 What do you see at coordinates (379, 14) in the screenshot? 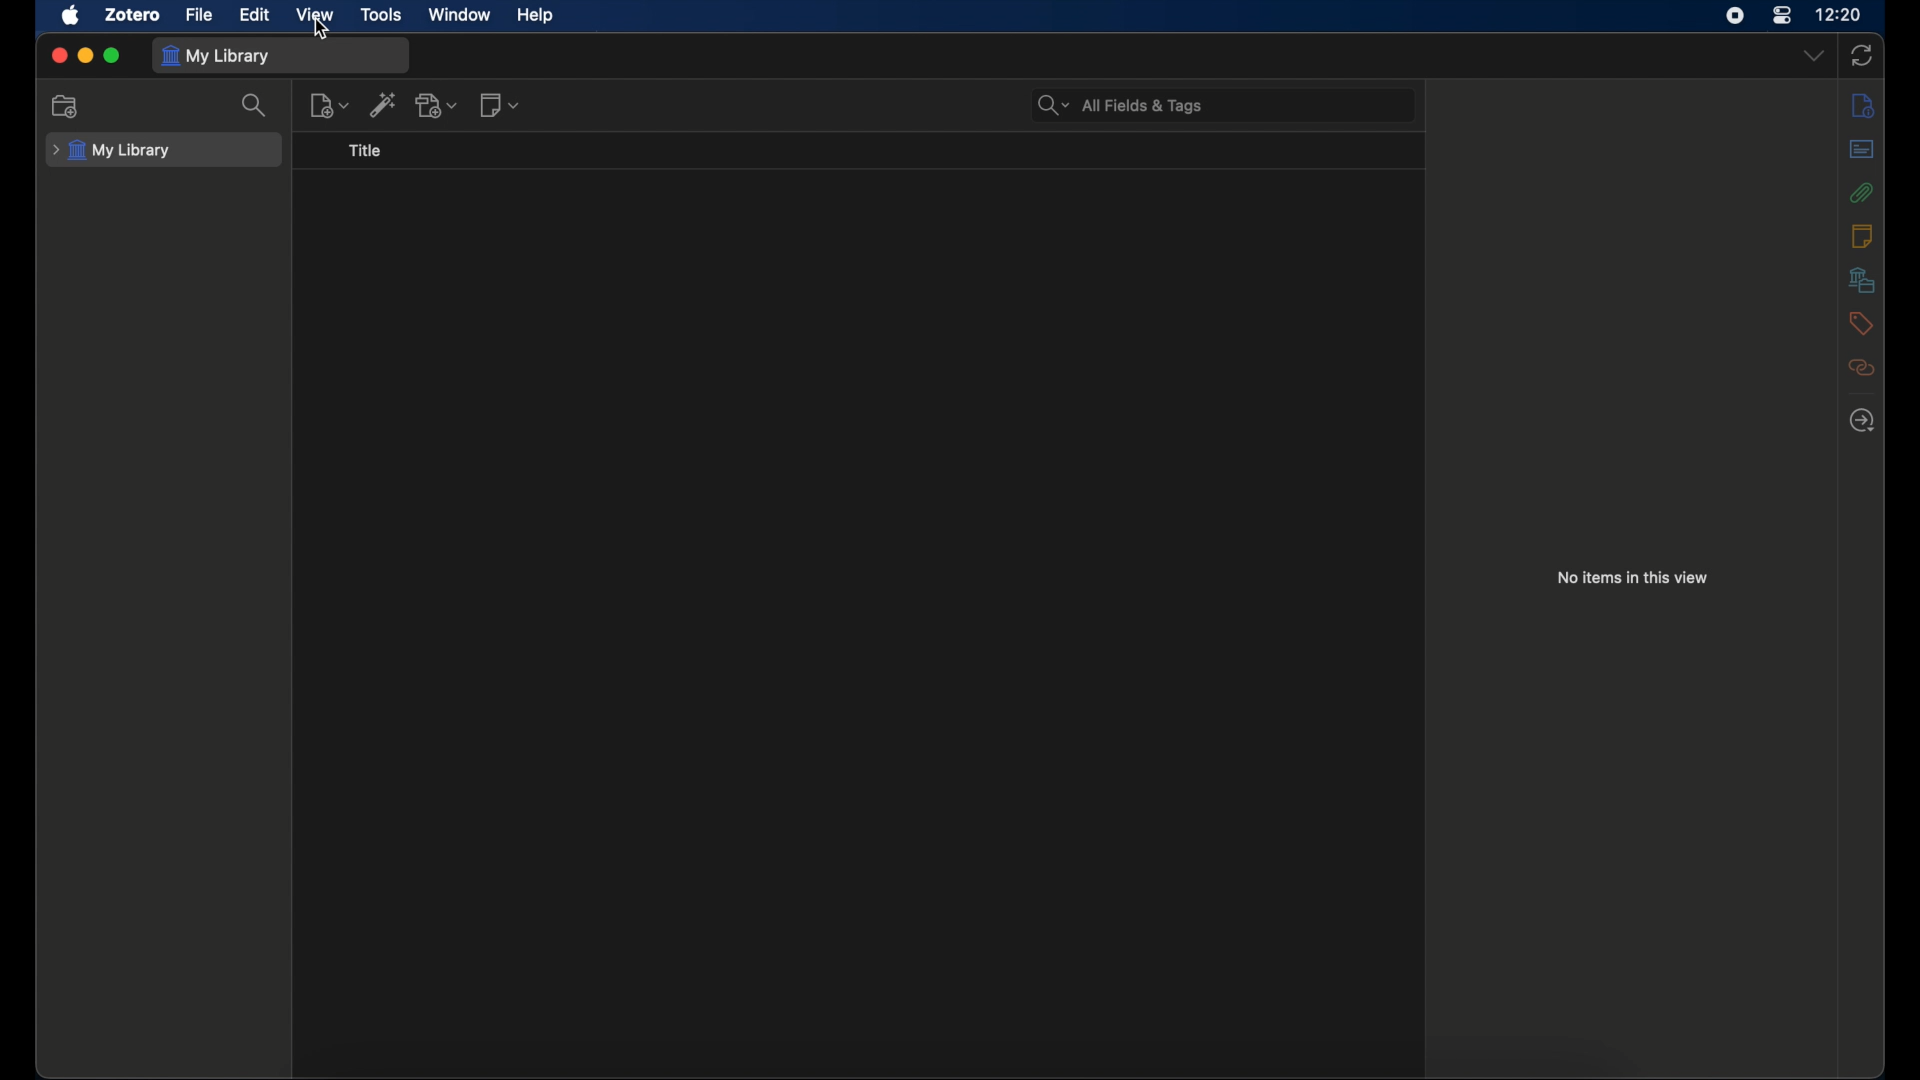
I see `tools` at bounding box center [379, 14].